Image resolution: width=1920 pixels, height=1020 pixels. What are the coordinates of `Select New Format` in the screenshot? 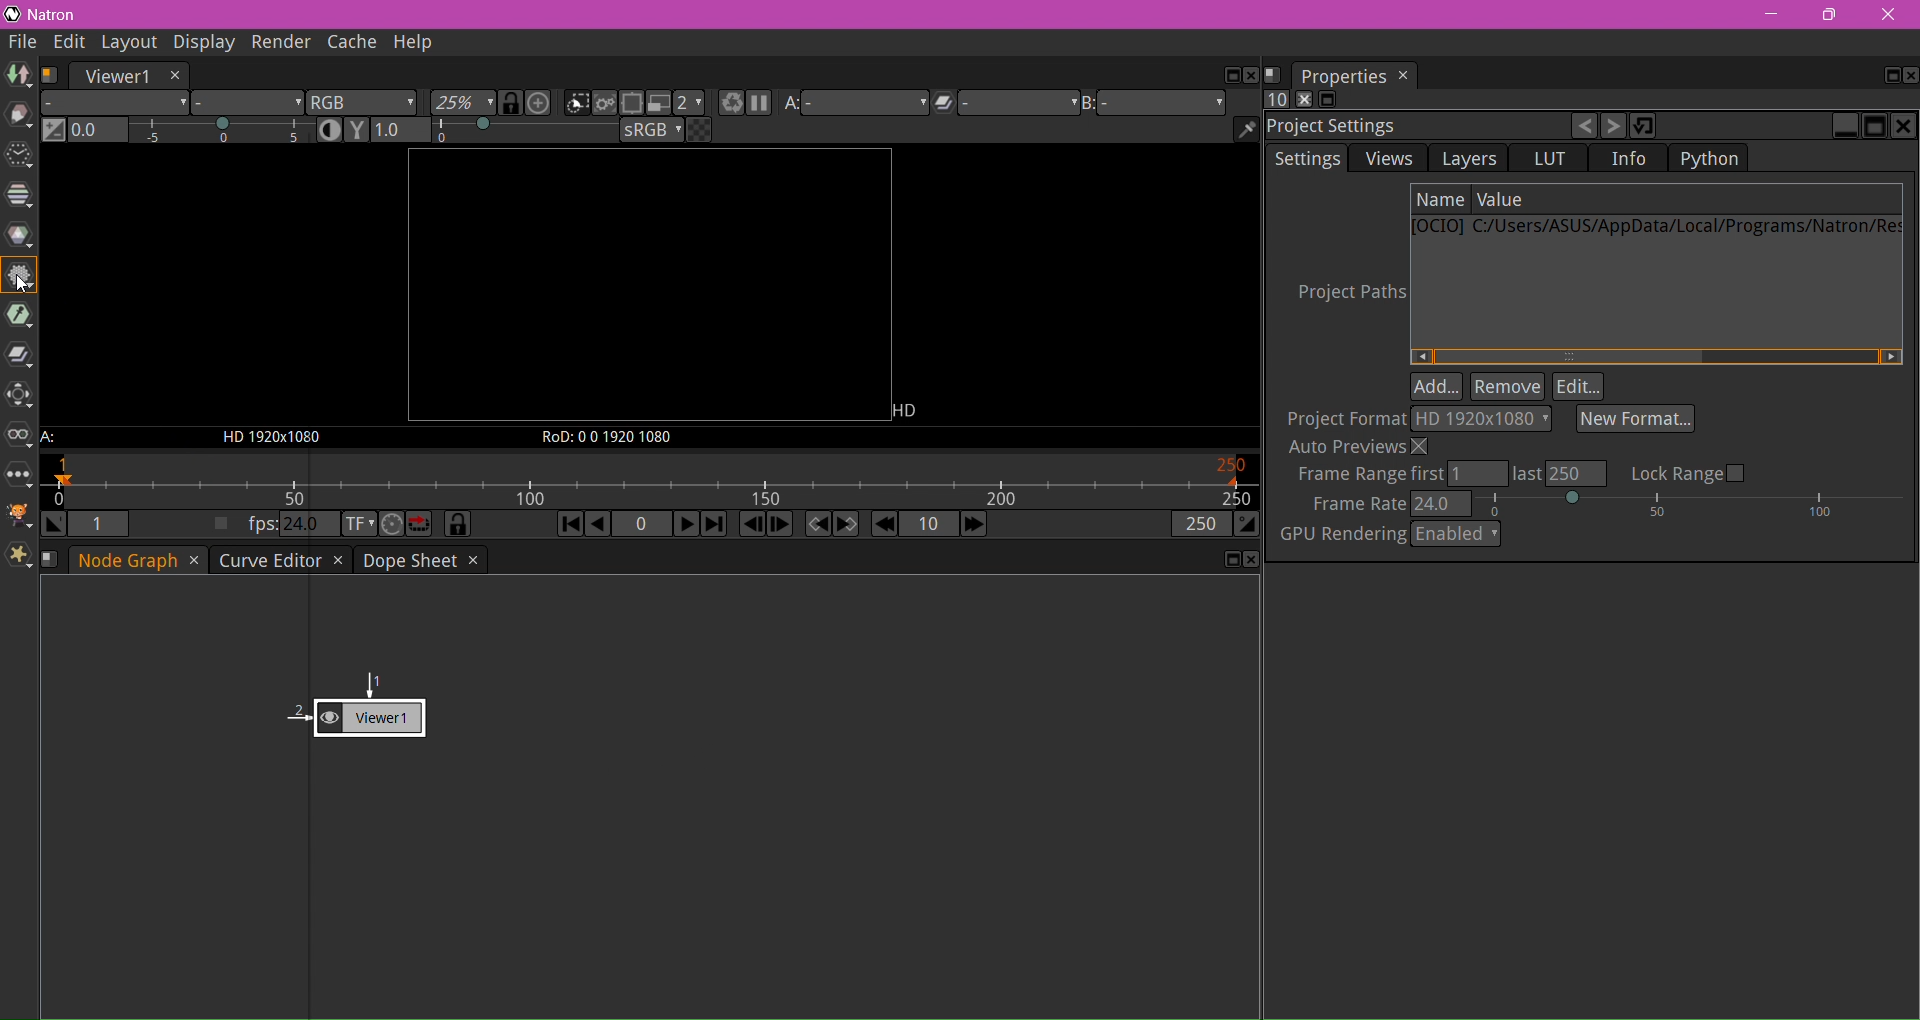 It's located at (1636, 418).